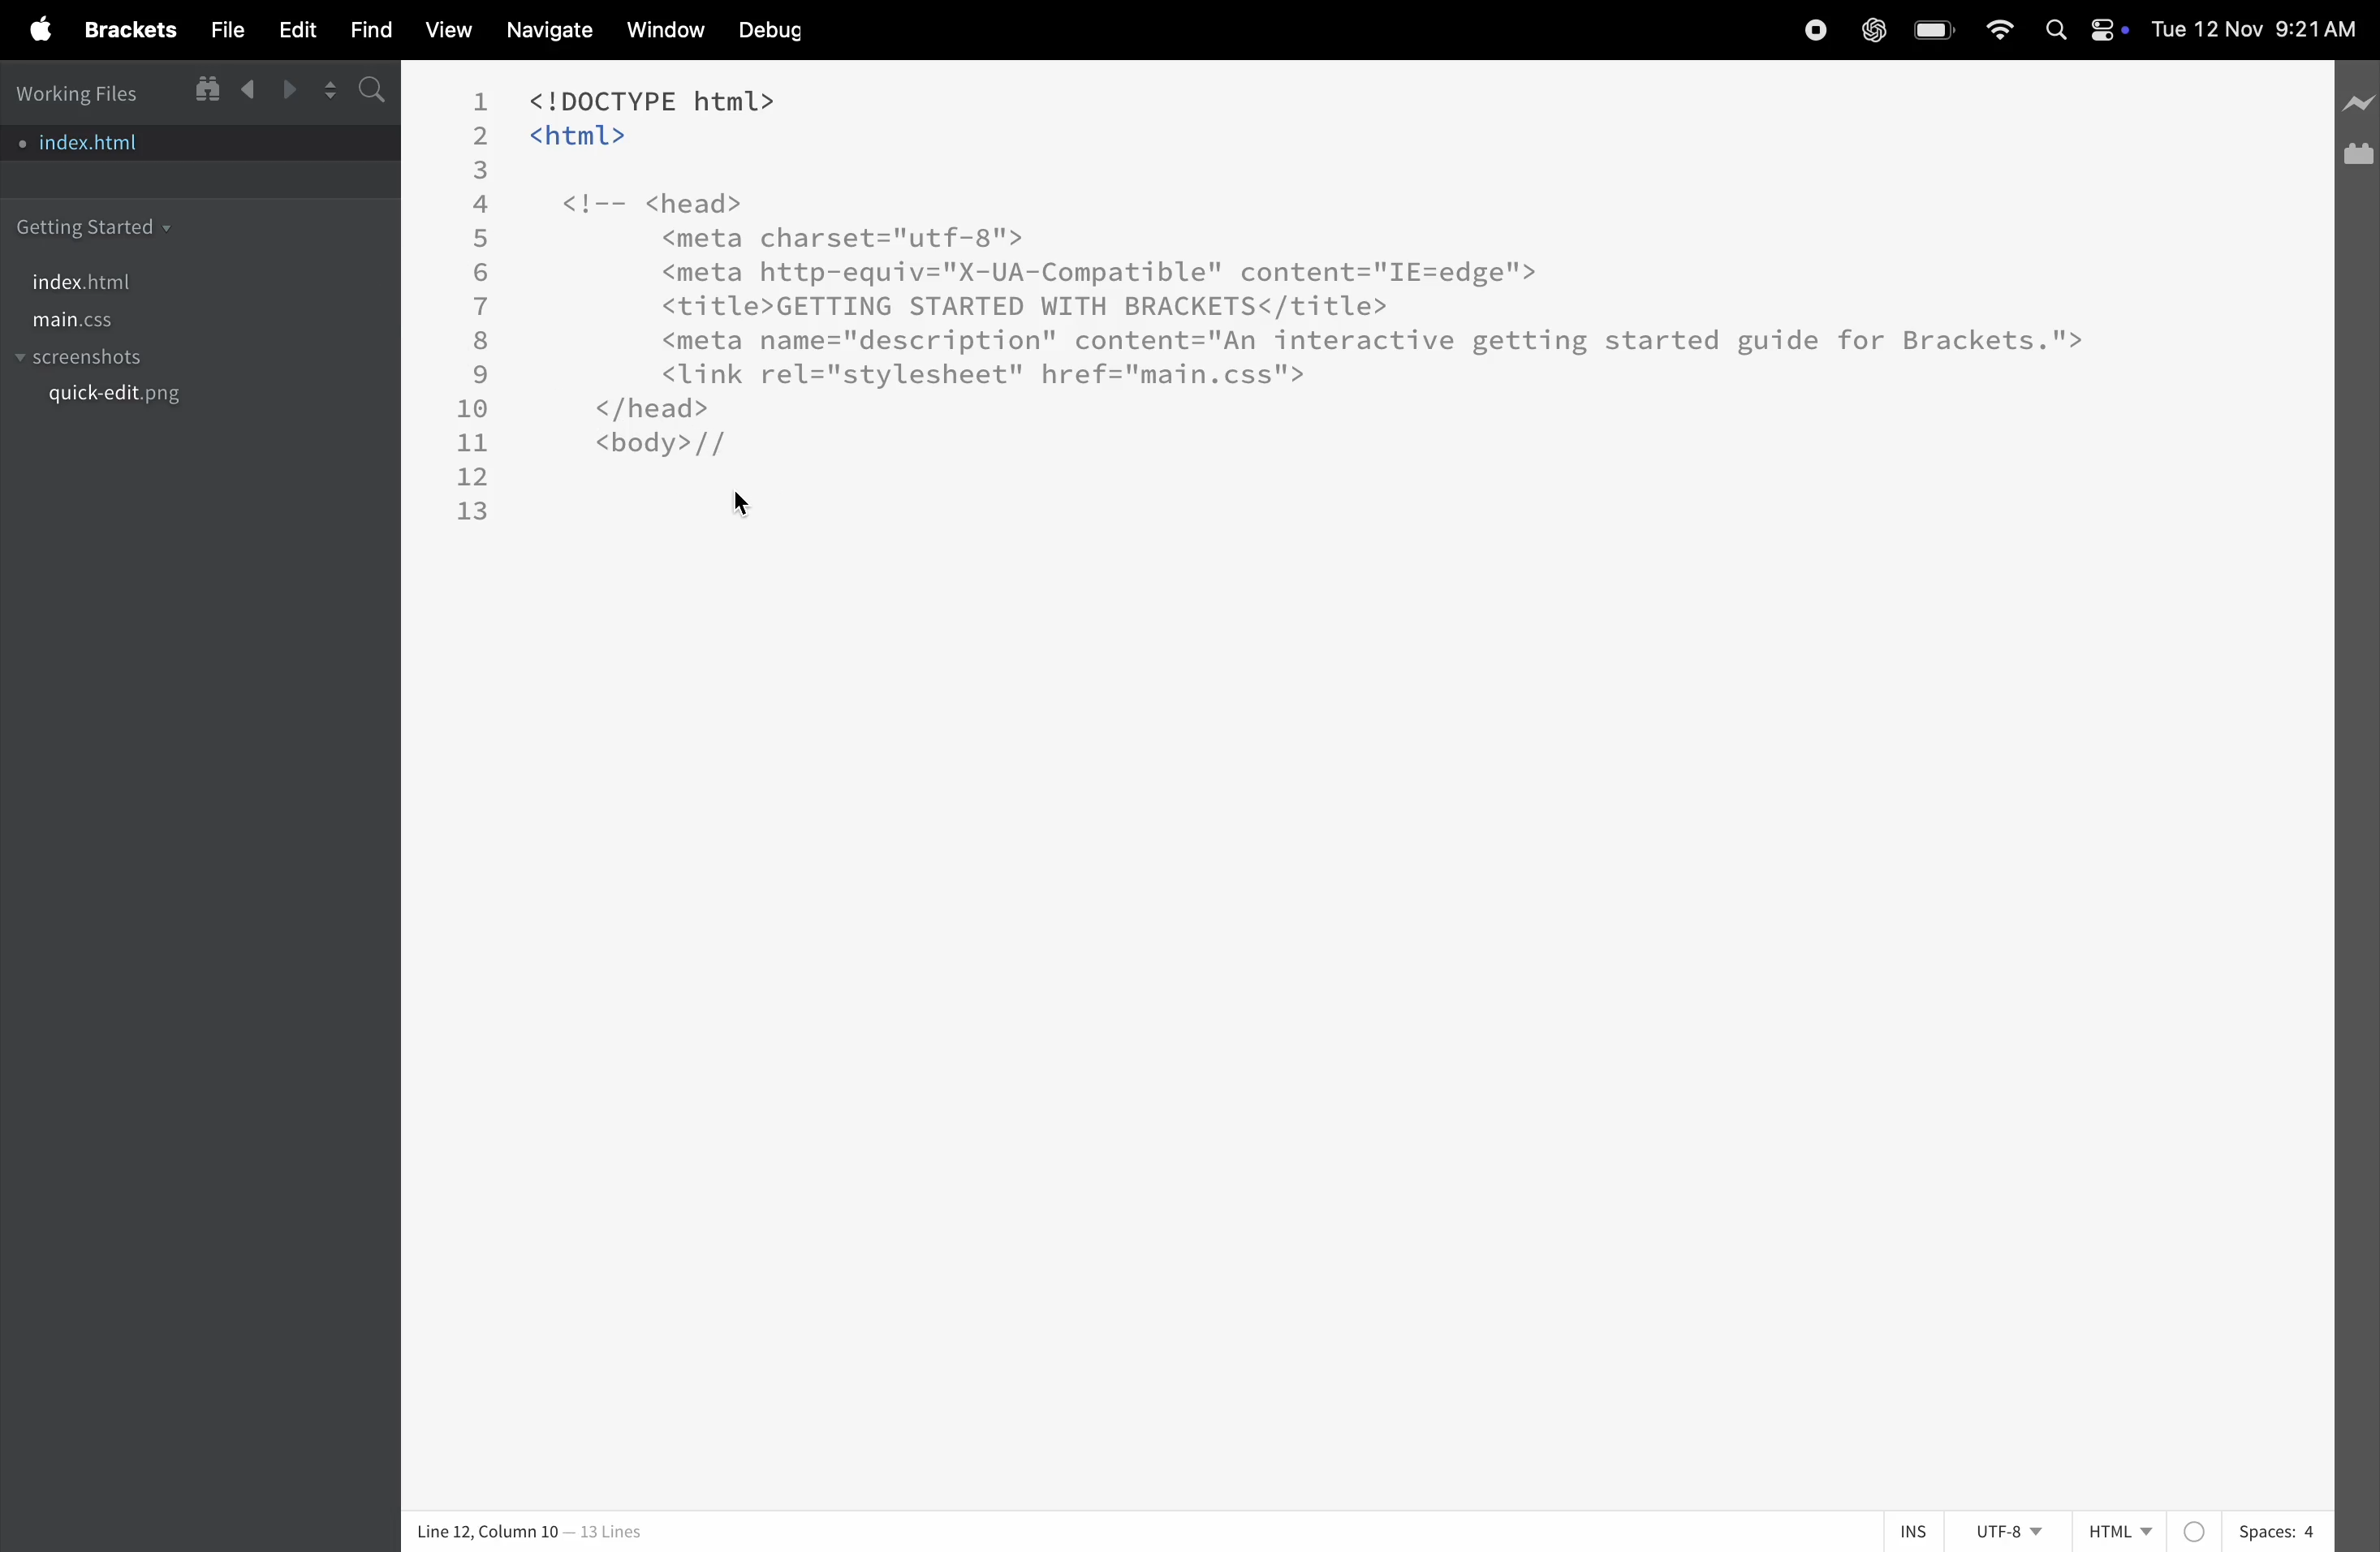 The width and height of the screenshot is (2380, 1552). Describe the element at coordinates (363, 29) in the screenshot. I see `find` at that location.